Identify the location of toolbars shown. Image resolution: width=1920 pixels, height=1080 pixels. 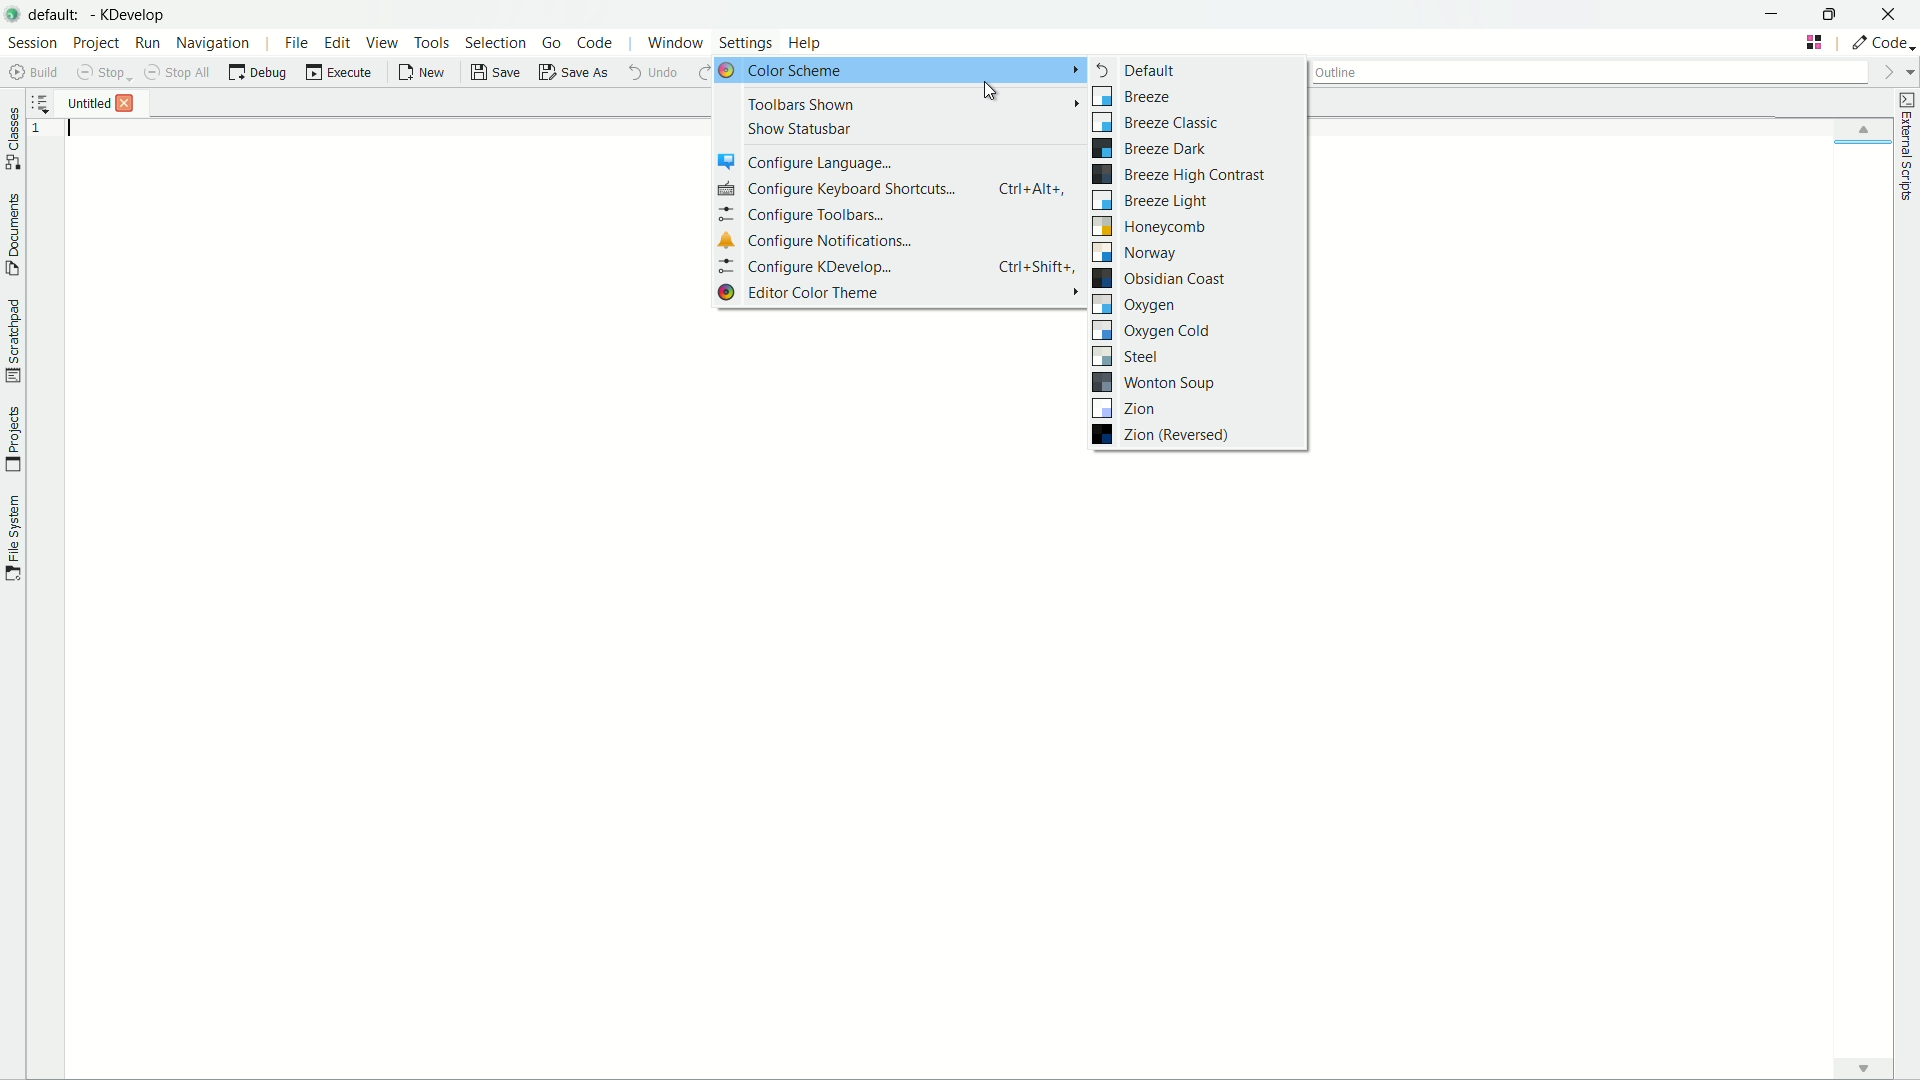
(799, 103).